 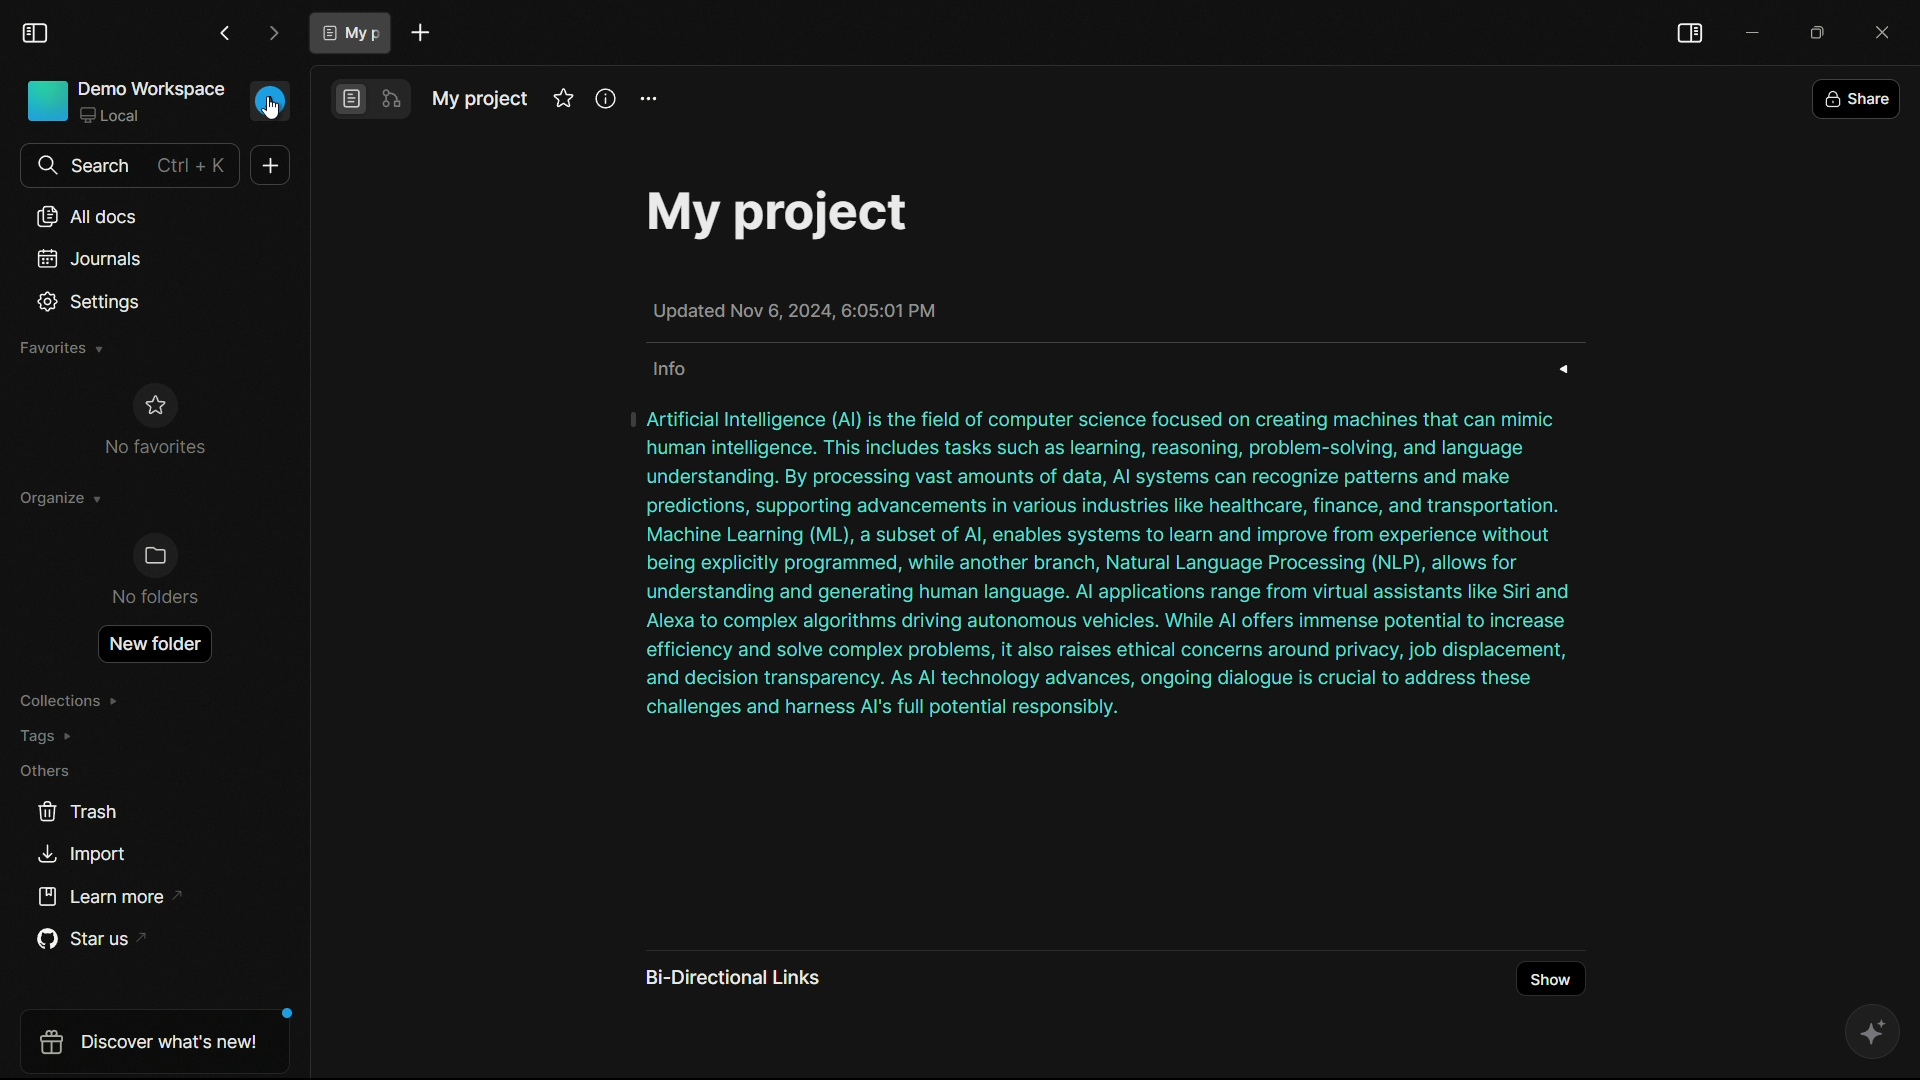 I want to click on bi directional links, so click(x=731, y=975).